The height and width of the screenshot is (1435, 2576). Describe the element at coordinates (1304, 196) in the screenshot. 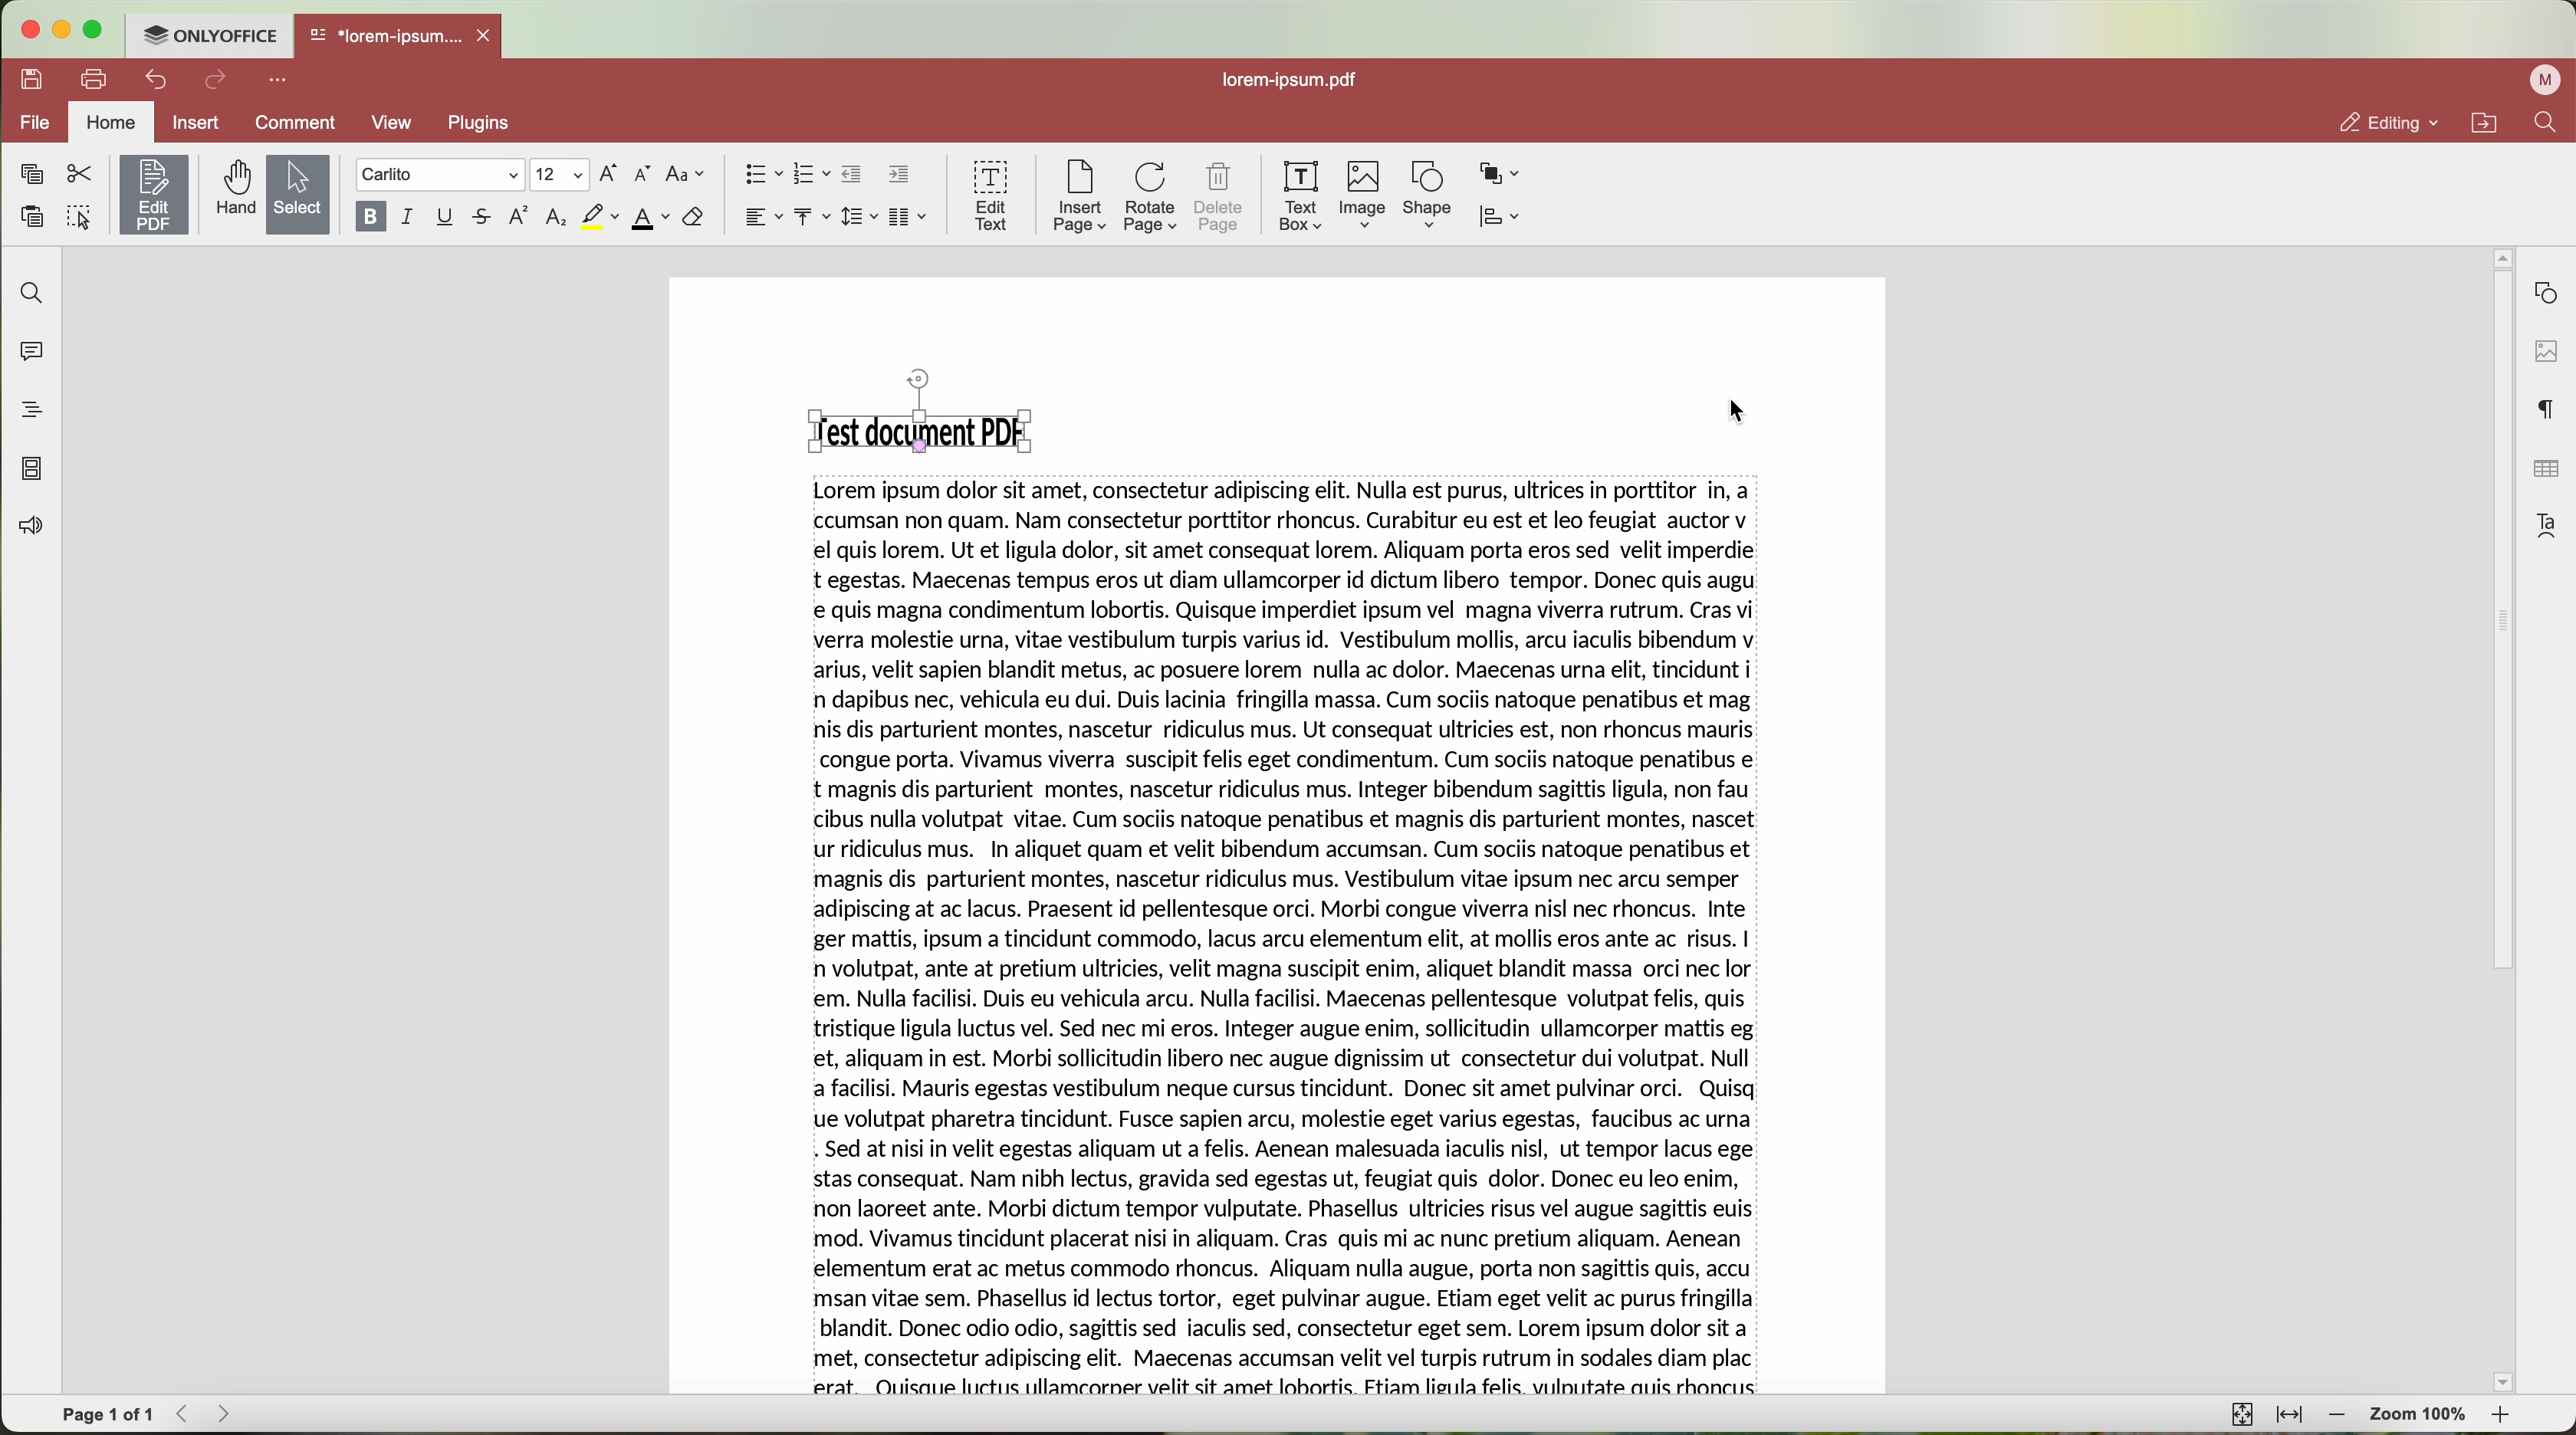

I see `text box` at that location.